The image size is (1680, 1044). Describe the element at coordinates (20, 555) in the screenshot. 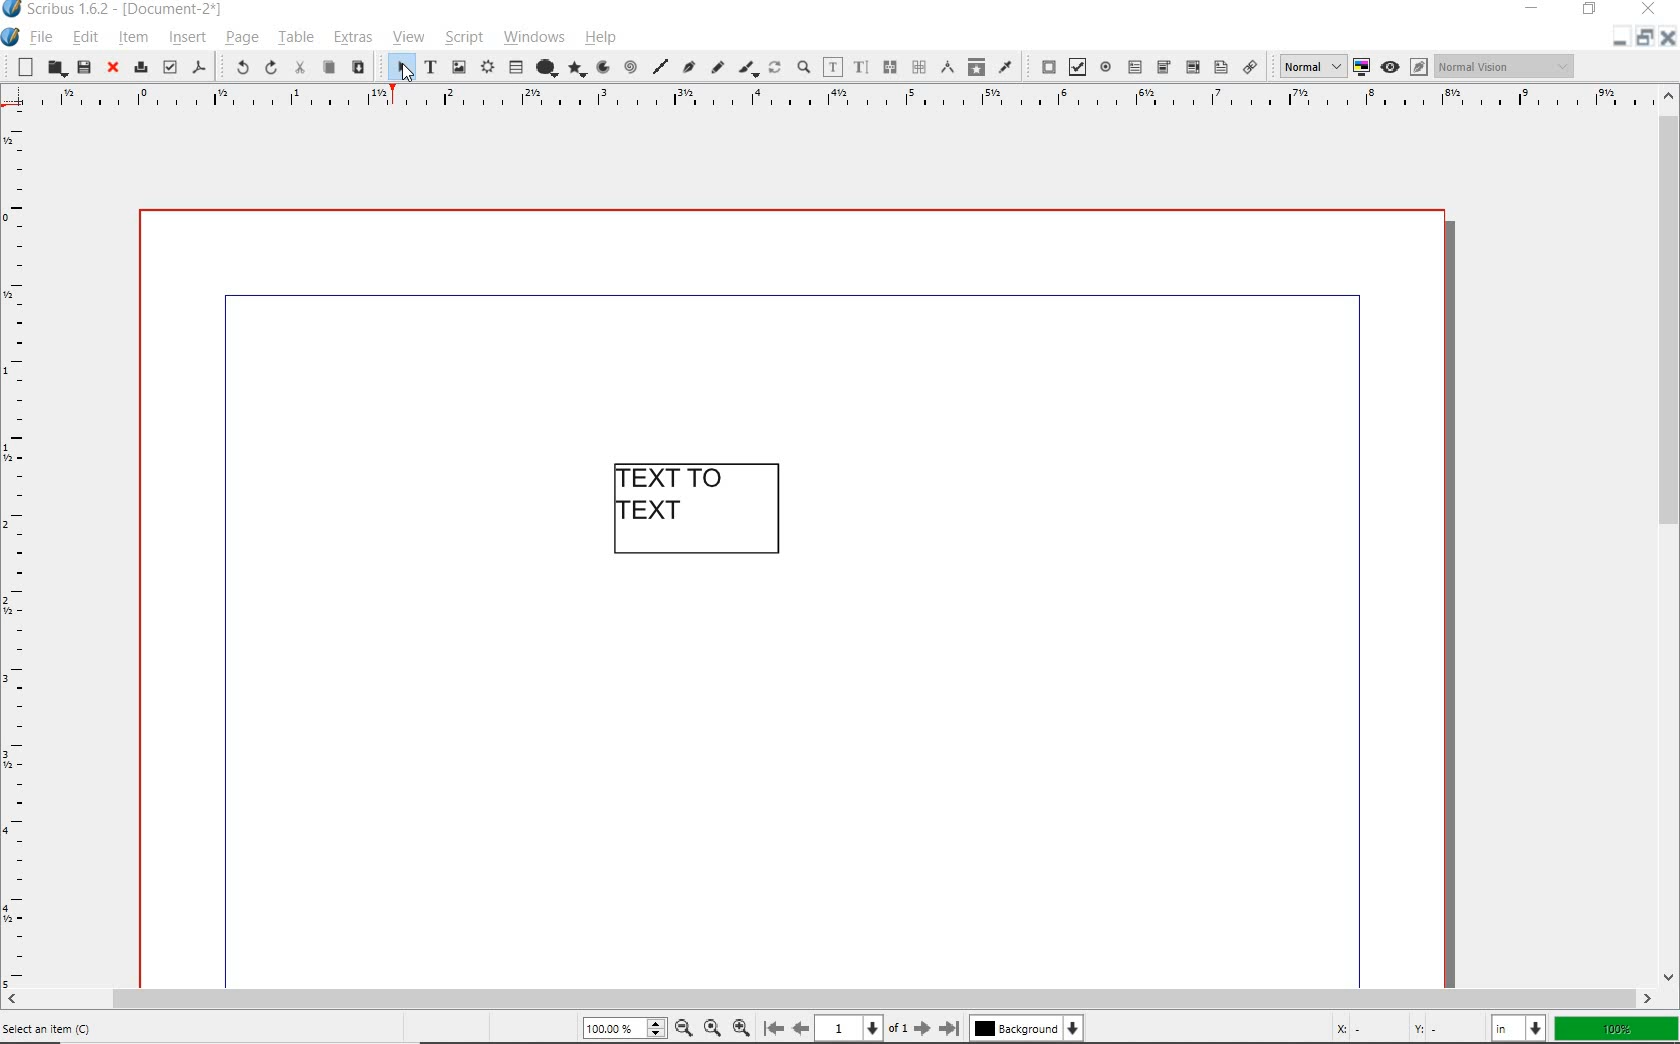

I see `ruler` at that location.